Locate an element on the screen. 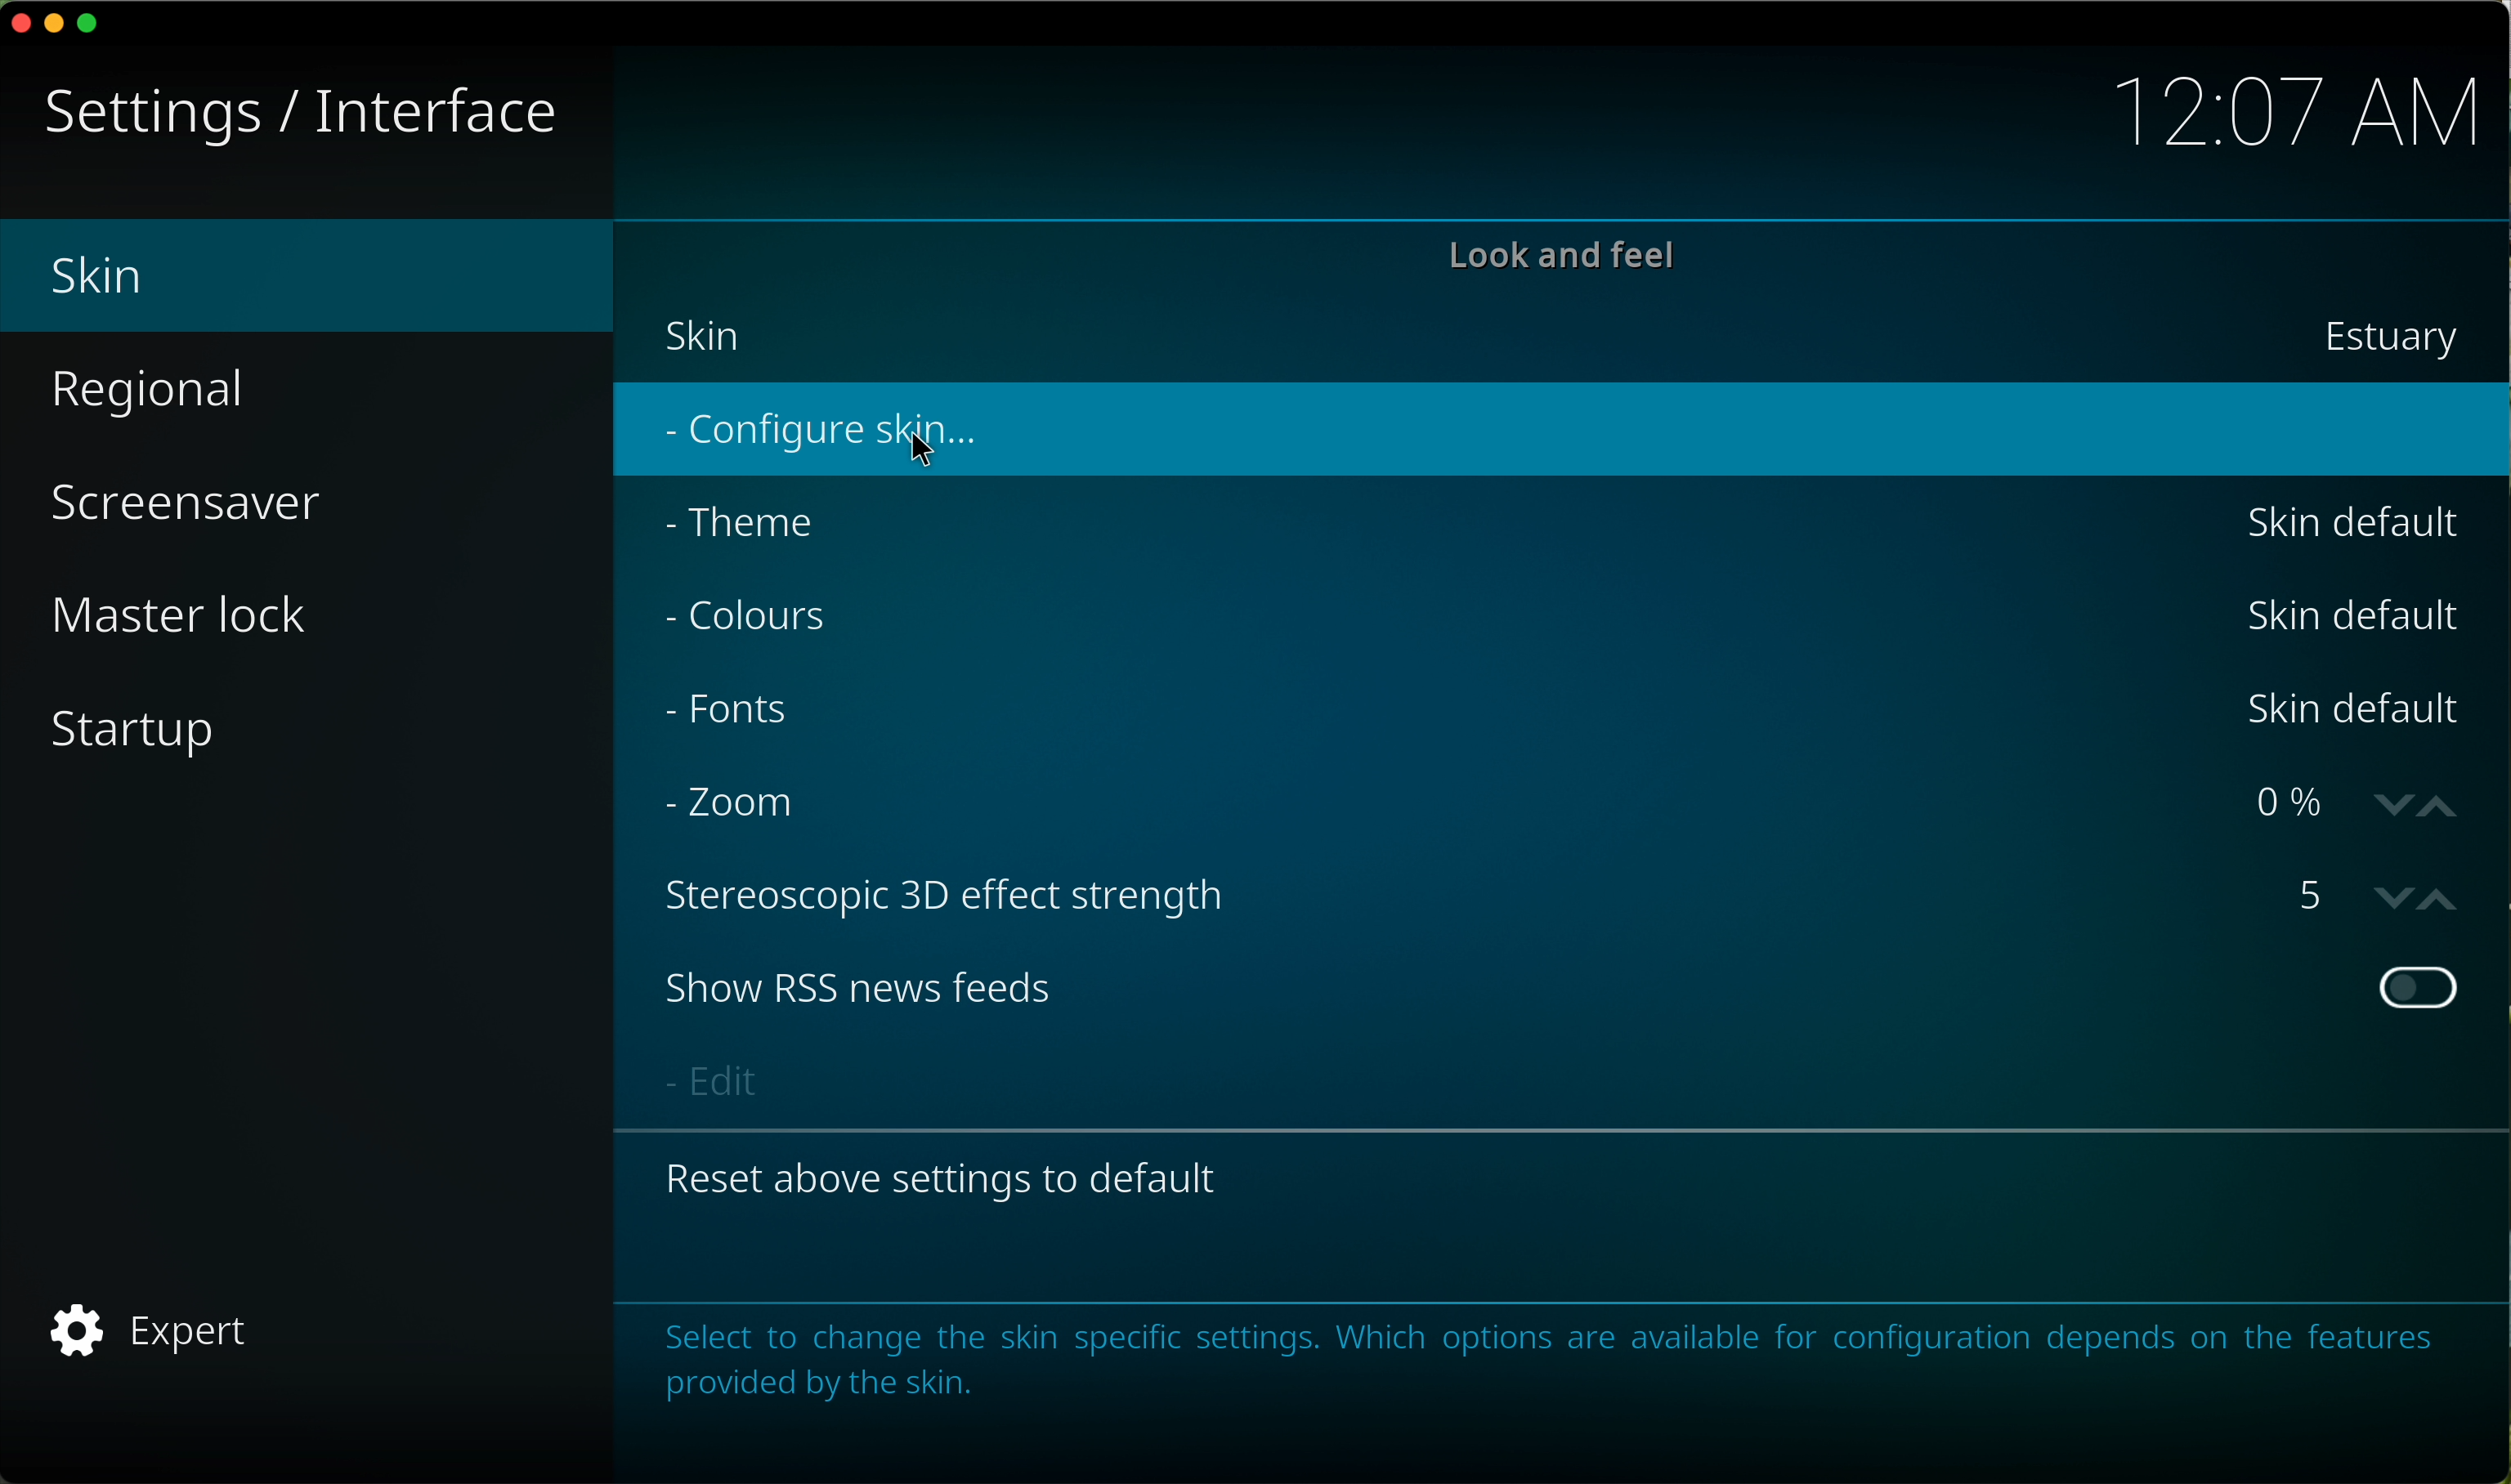  maximize is located at coordinates (94, 23).